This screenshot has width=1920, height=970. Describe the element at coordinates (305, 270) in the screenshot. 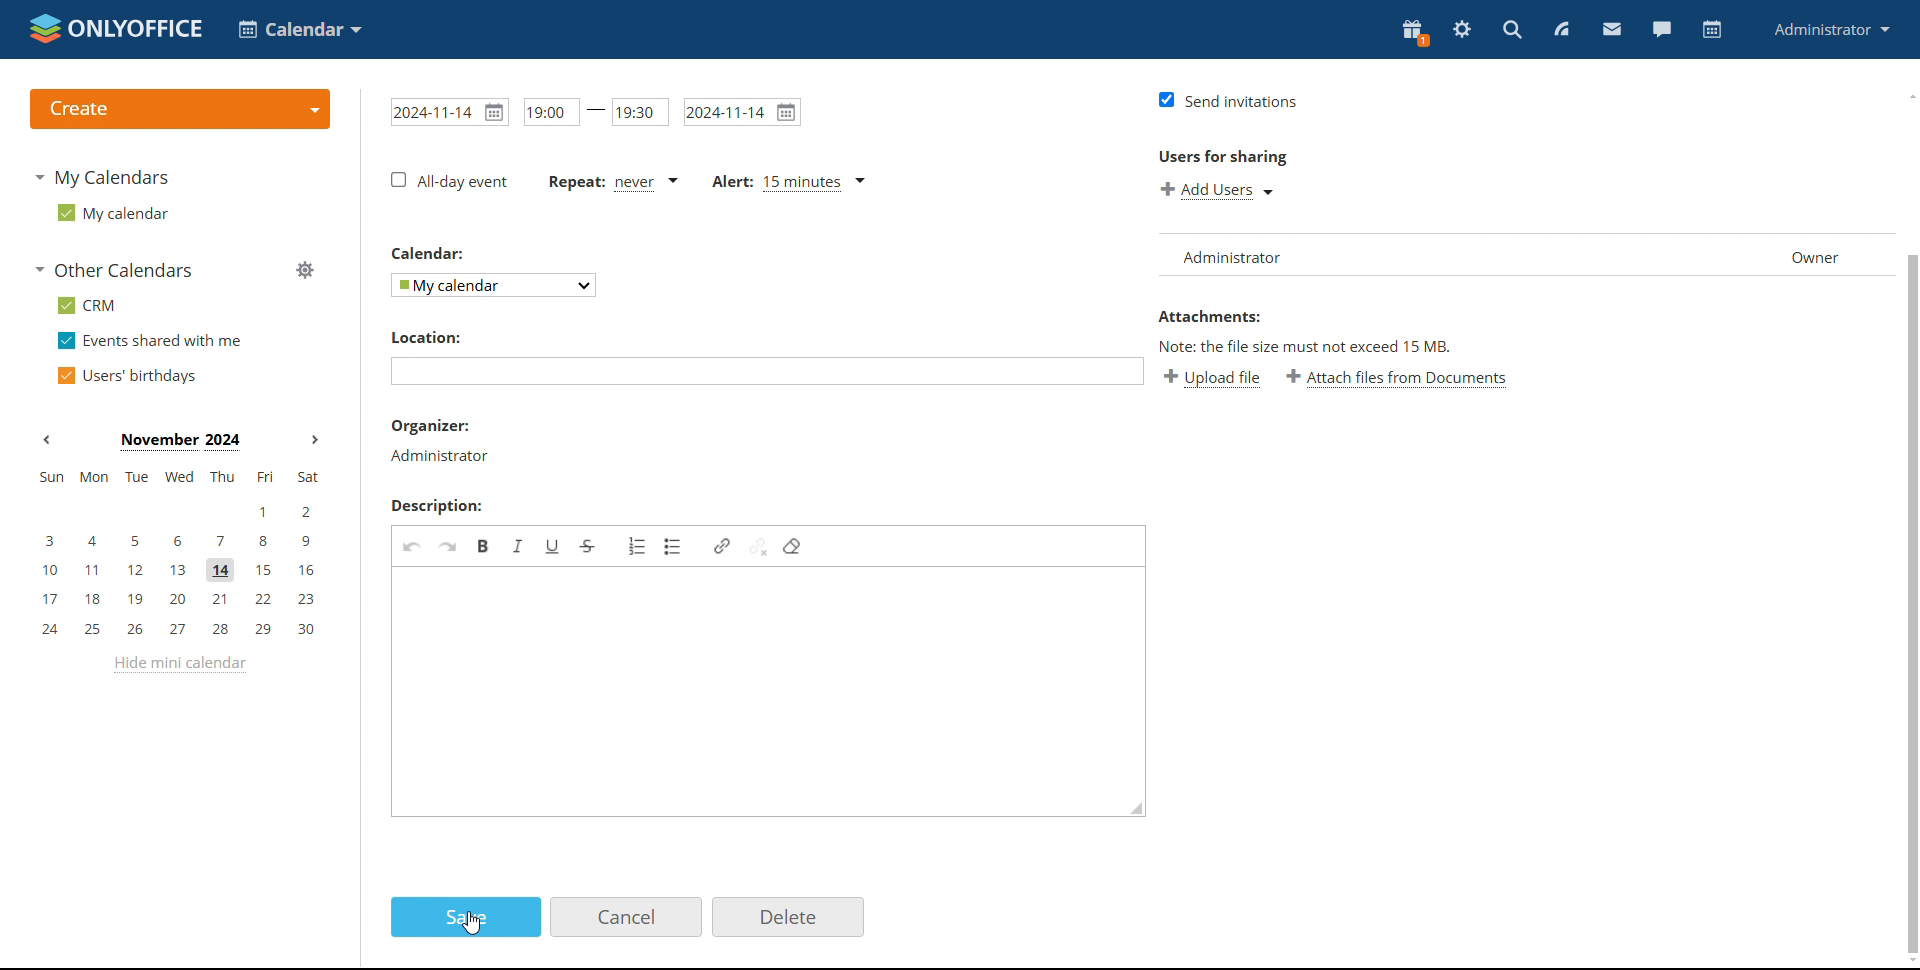

I see `manage` at that location.